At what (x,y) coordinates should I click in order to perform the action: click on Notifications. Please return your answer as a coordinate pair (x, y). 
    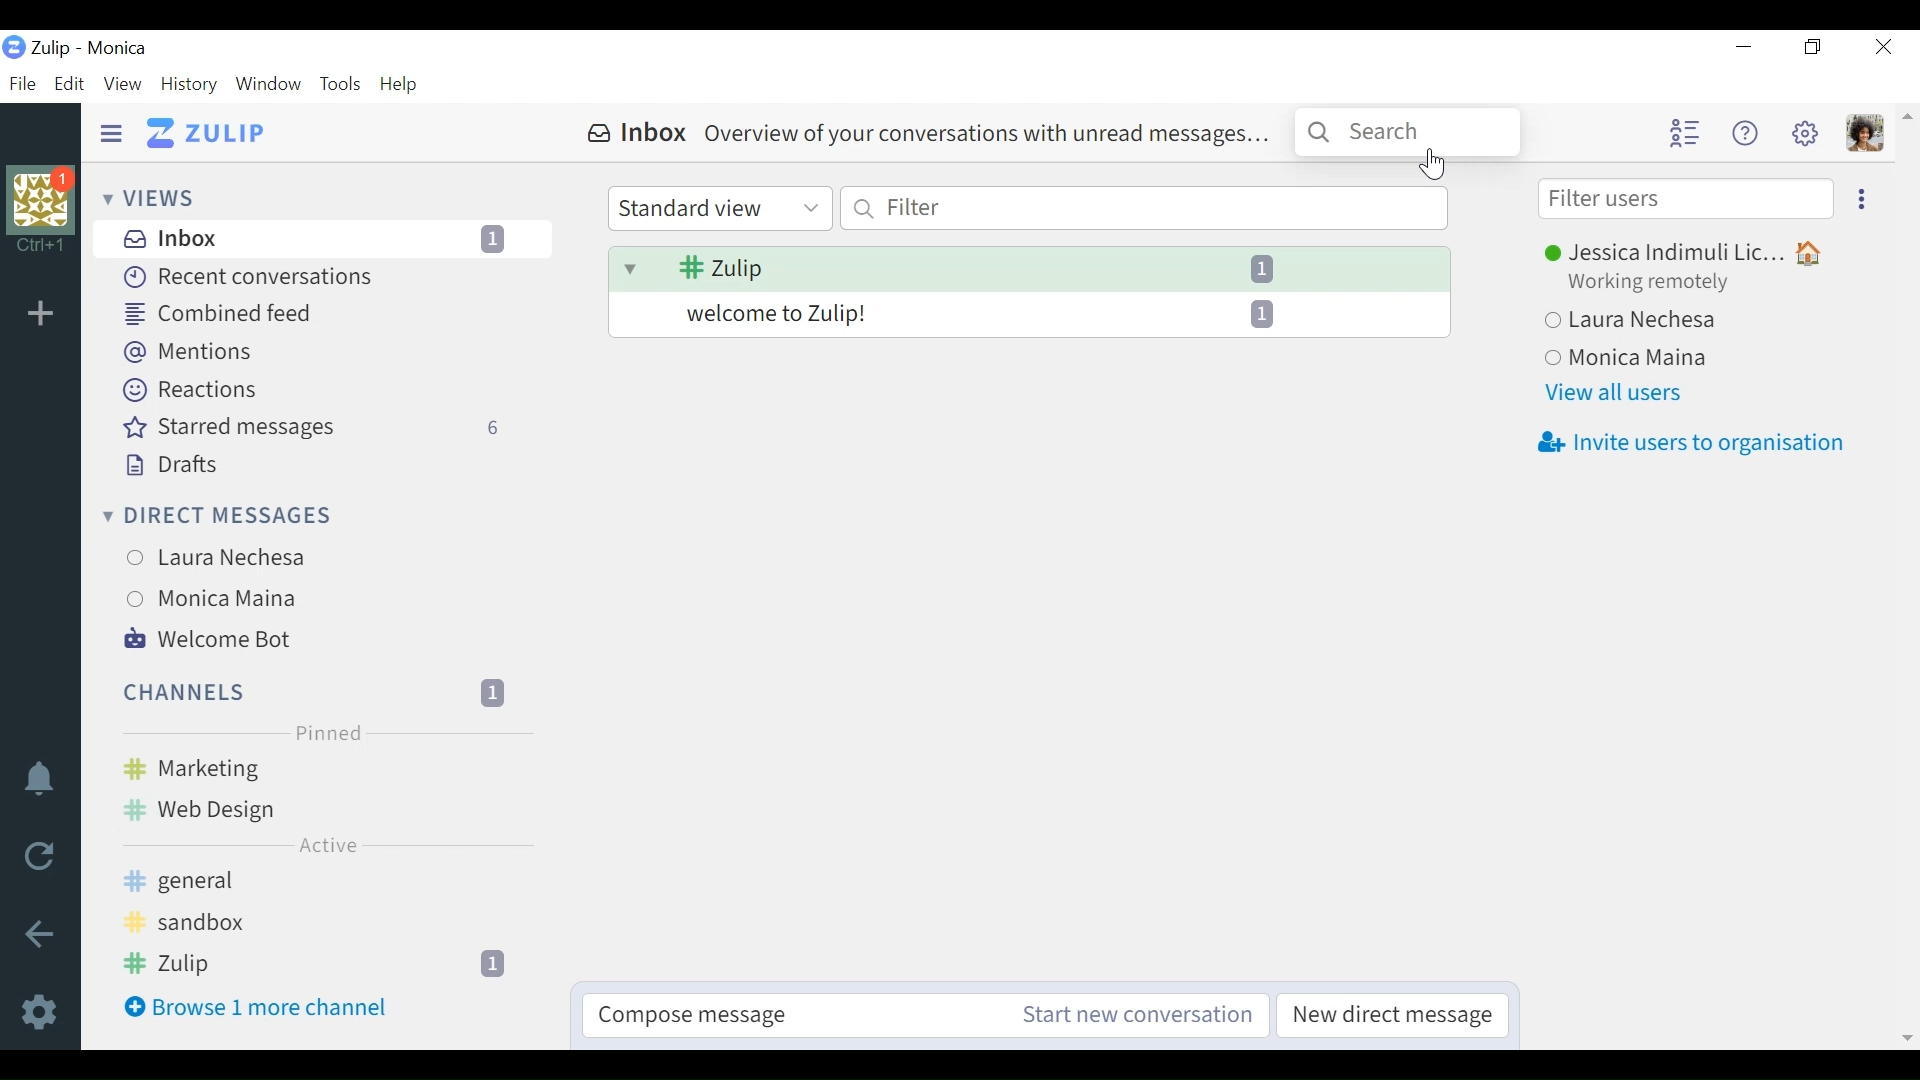
    Looking at the image, I should click on (39, 783).